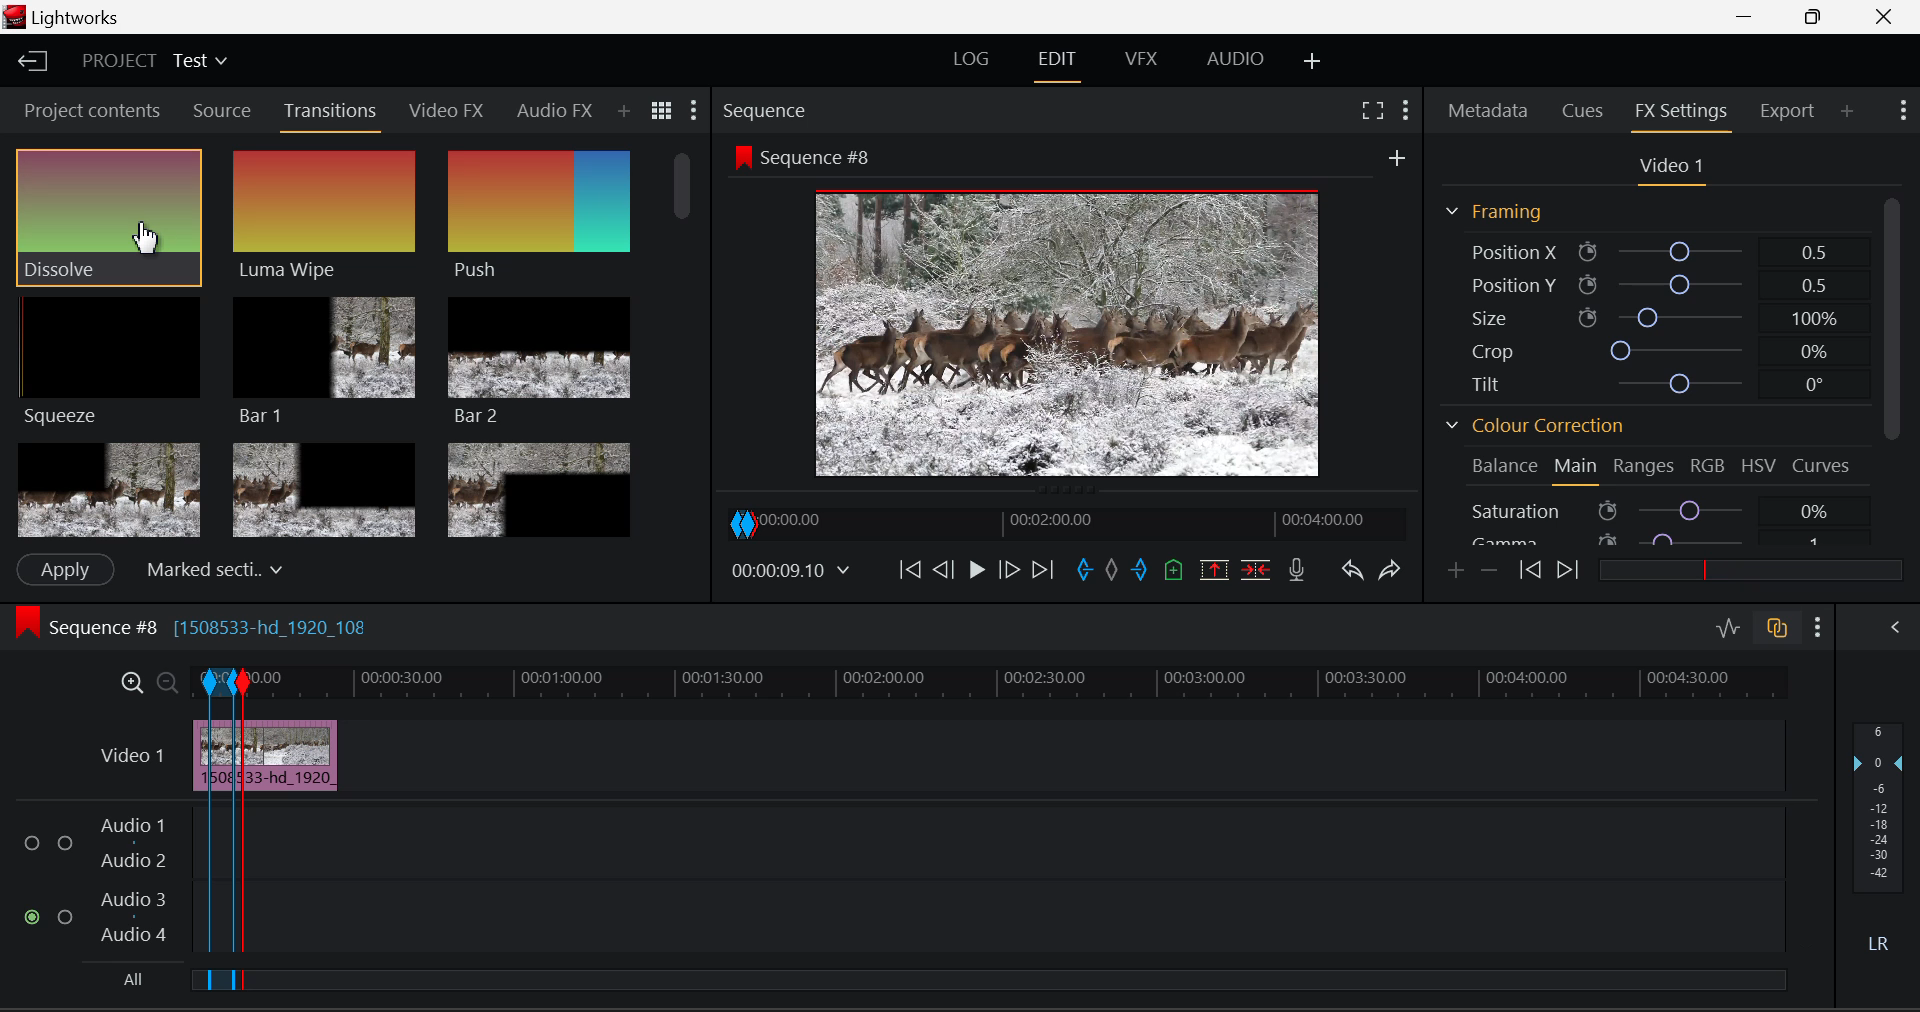 Image resolution: width=1920 pixels, height=1012 pixels. Describe the element at coordinates (1298, 570) in the screenshot. I see `Record Voiceover` at that location.